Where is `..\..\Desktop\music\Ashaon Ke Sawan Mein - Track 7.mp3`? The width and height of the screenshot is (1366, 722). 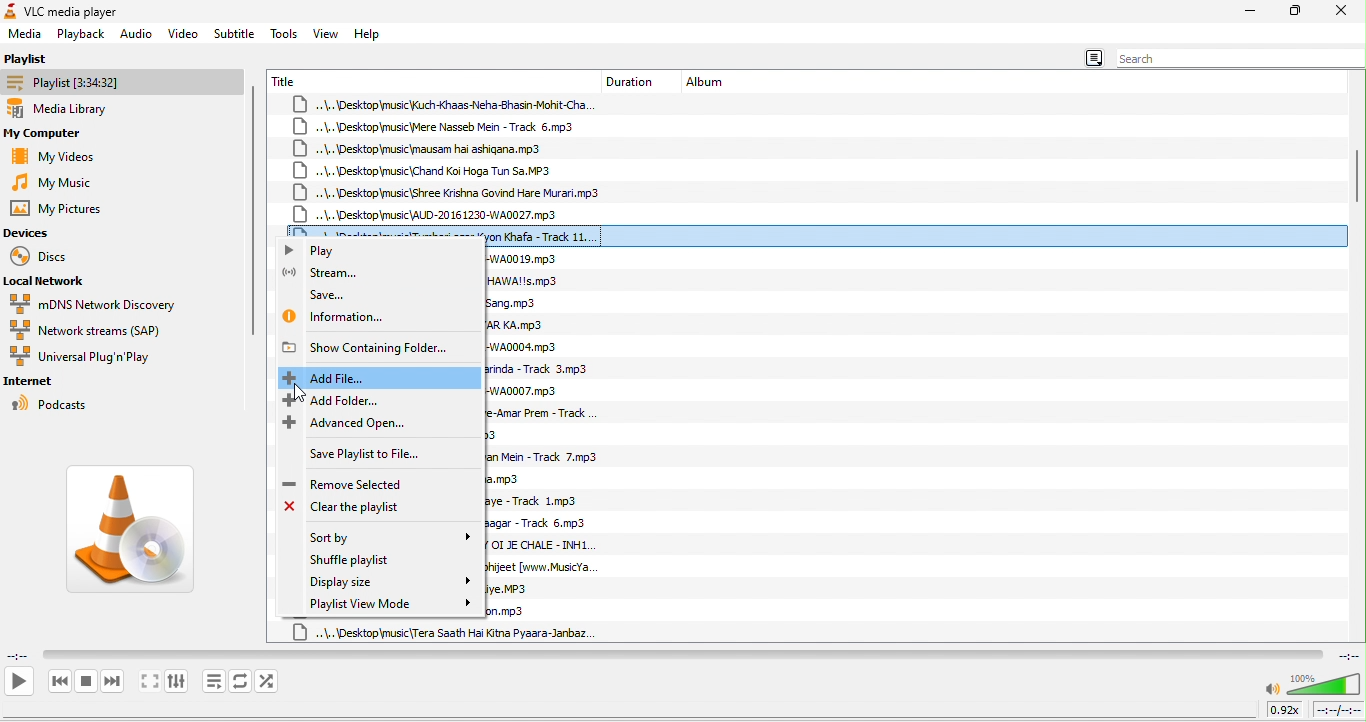
..\..\Desktop\music\Ashaon Ke Sawan Mein - Track 7.mp3 is located at coordinates (551, 457).